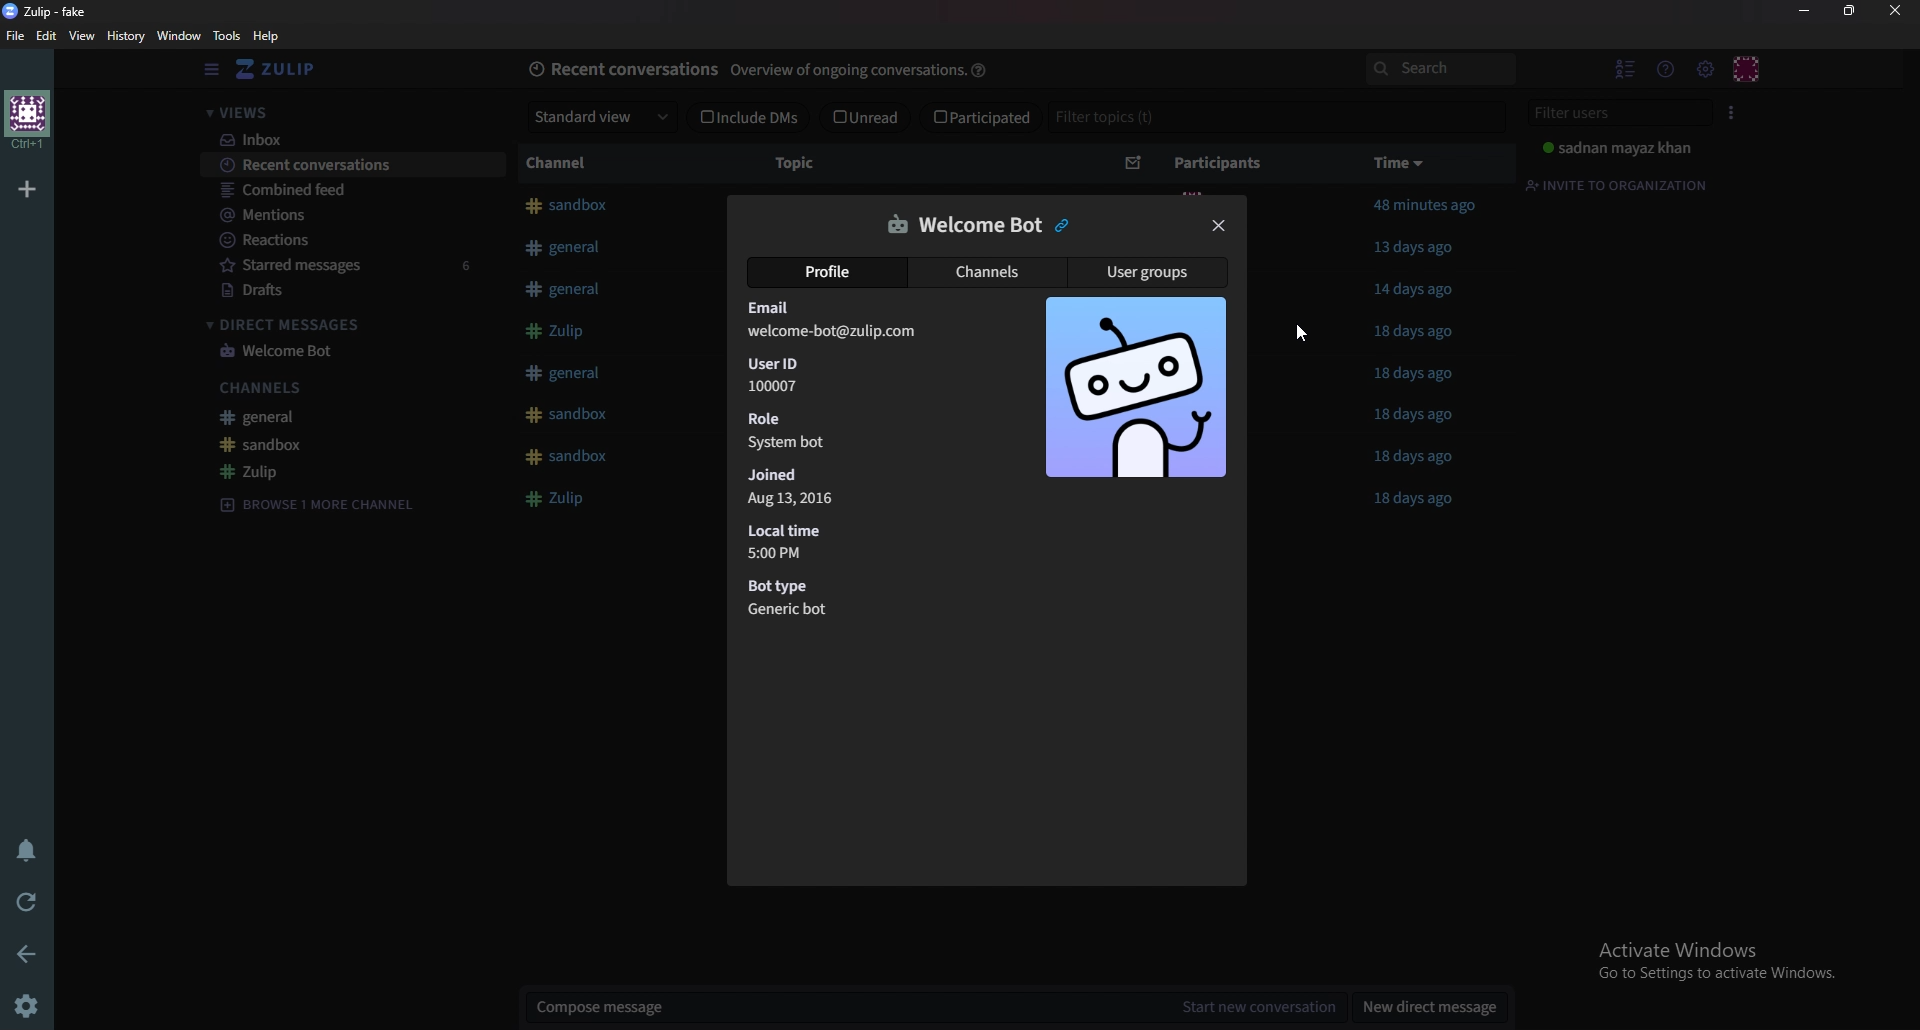 This screenshot has width=1920, height=1030. Describe the element at coordinates (227, 35) in the screenshot. I see `Tools` at that location.